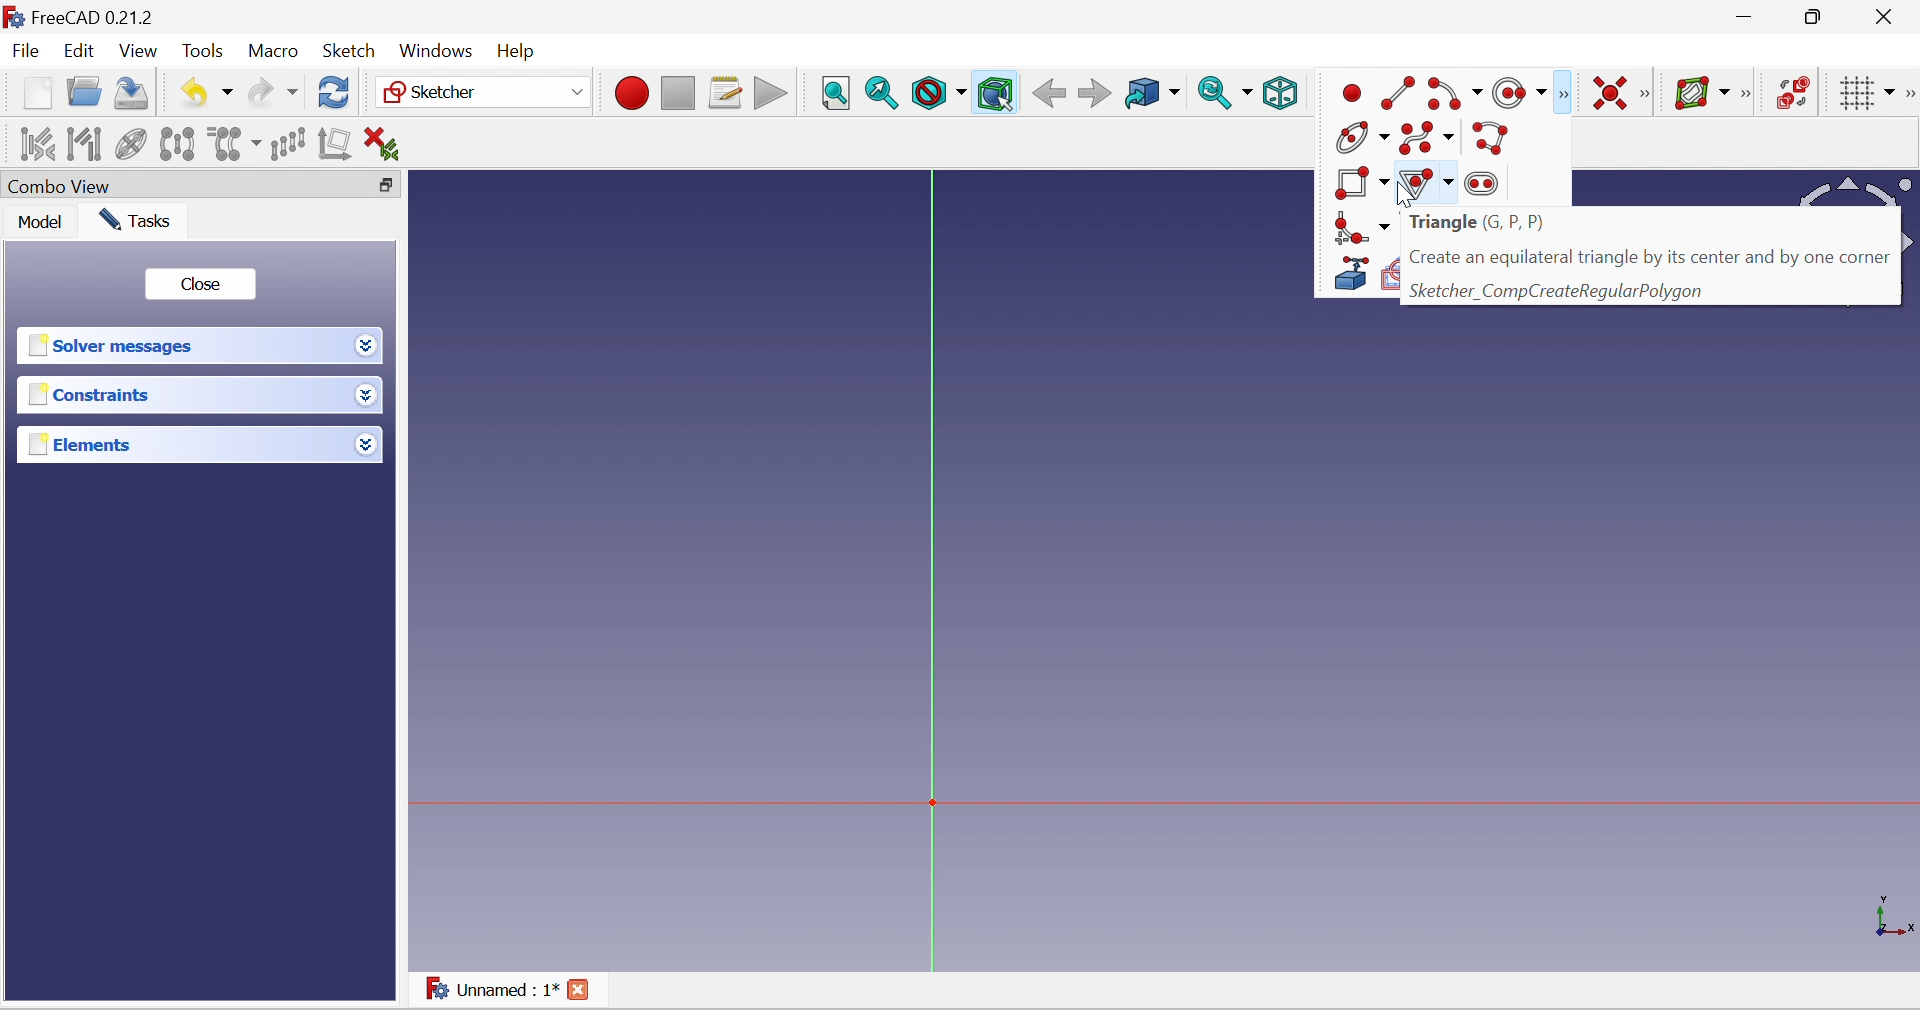 The image size is (1920, 1010). Describe the element at coordinates (1890, 15) in the screenshot. I see `Close` at that location.